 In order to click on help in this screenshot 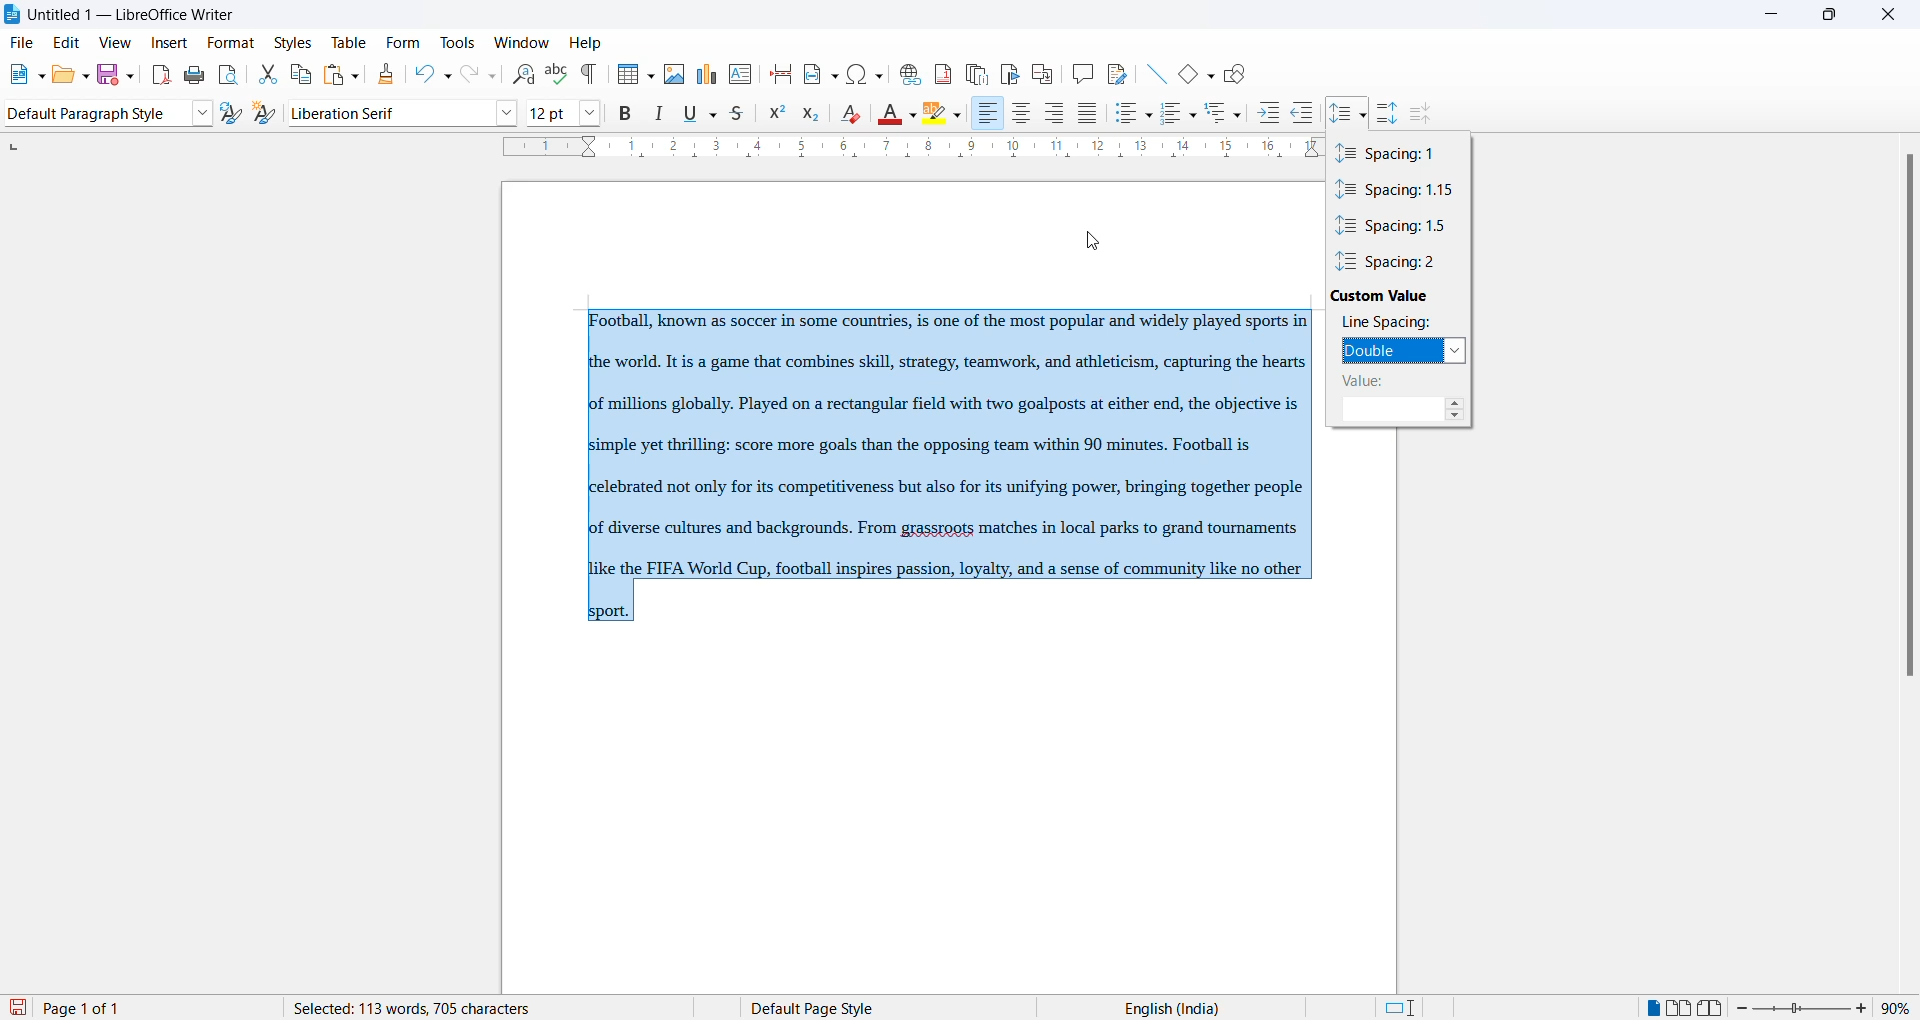, I will do `click(585, 42)`.